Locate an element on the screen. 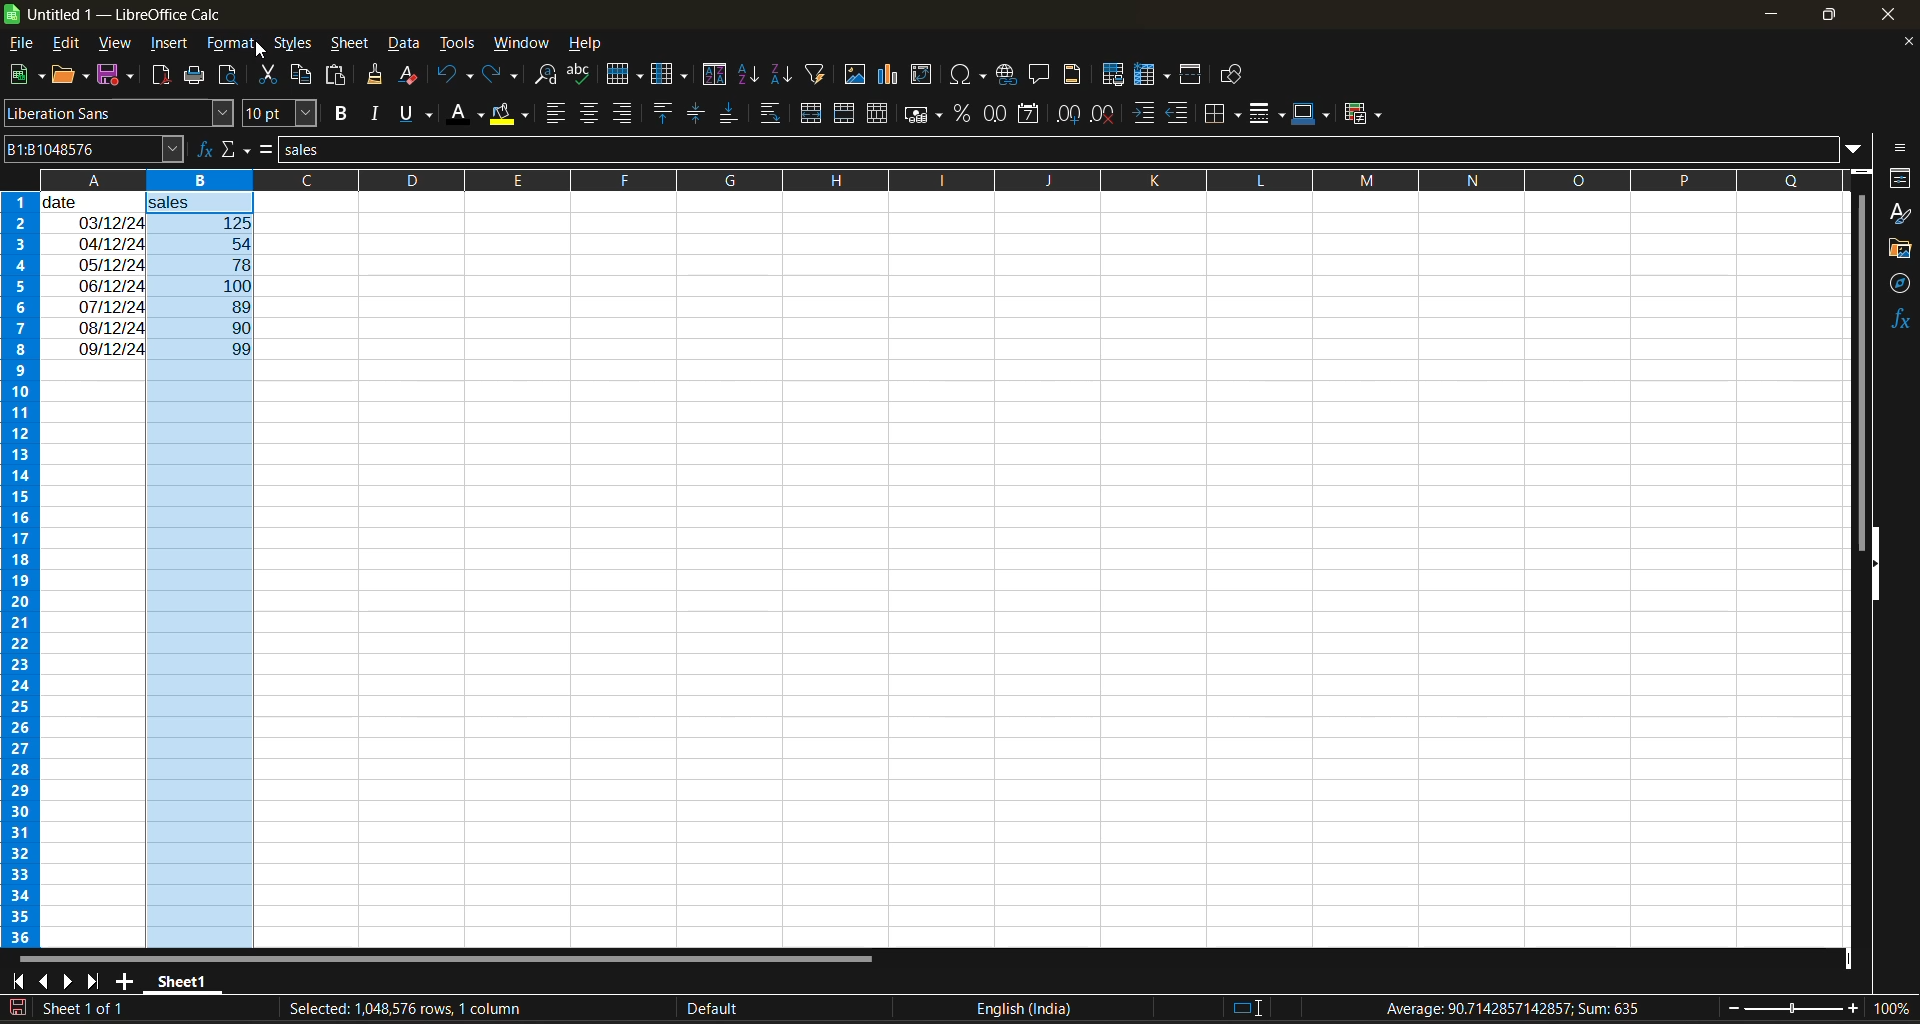  sort ascending is located at coordinates (753, 75).